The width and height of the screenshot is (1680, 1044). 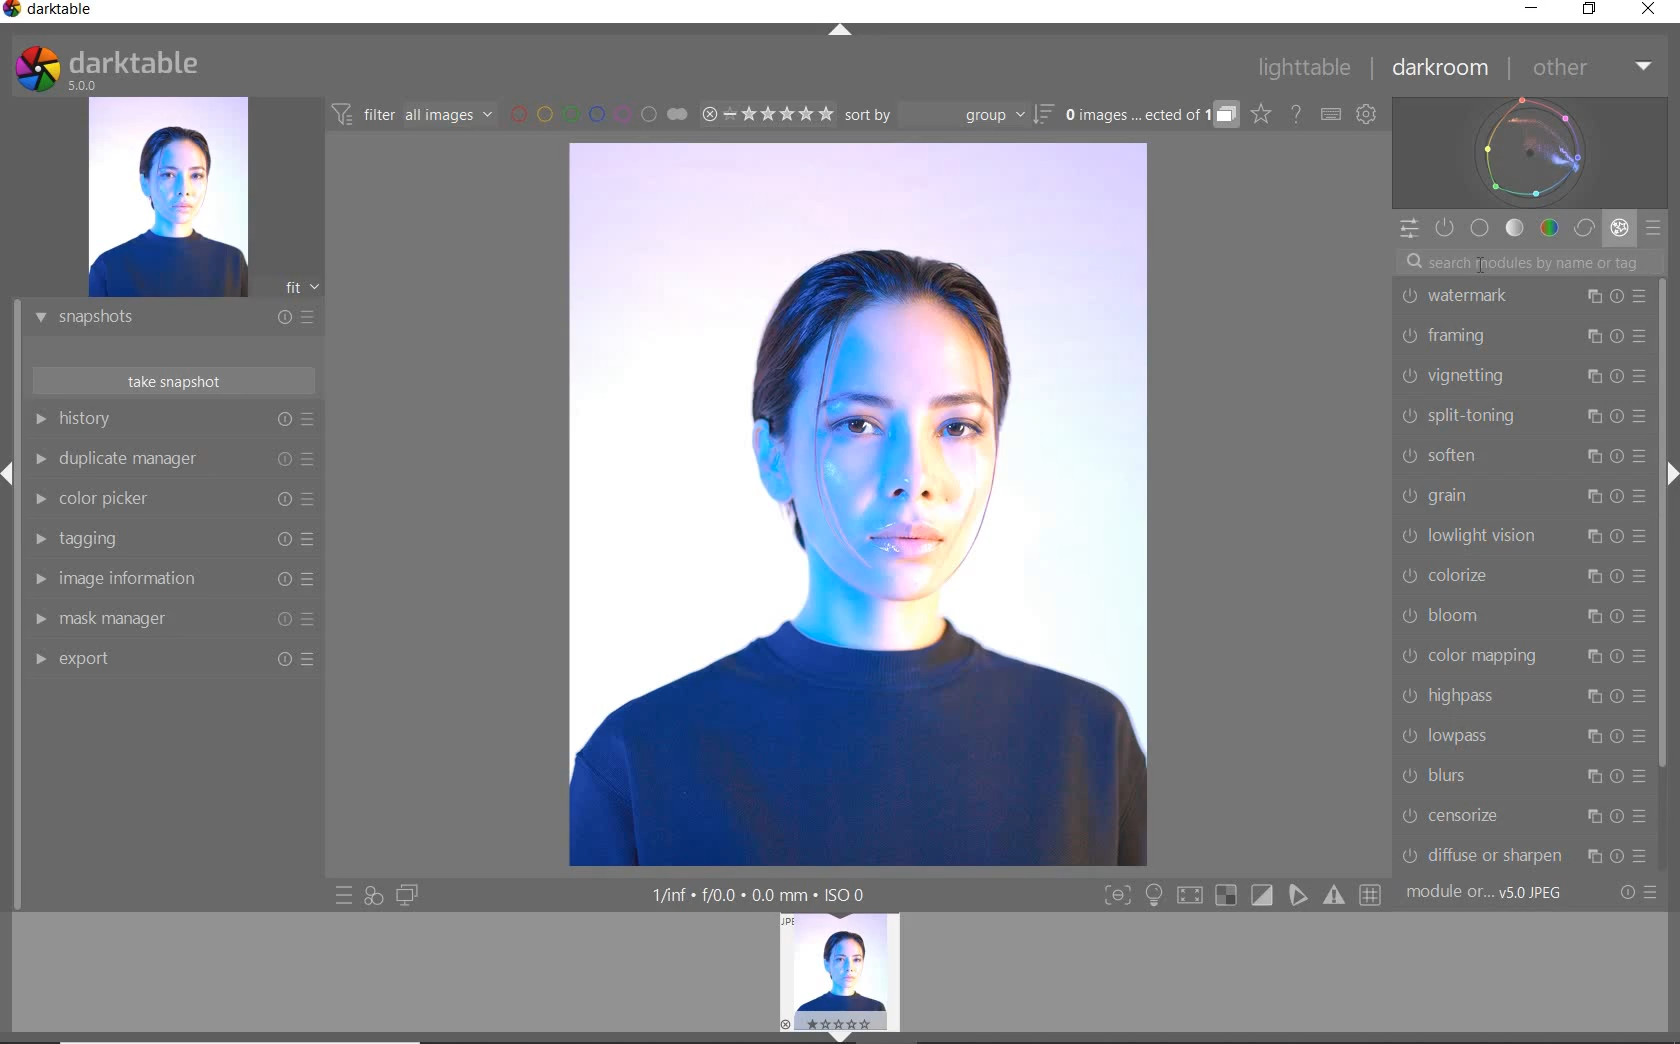 I want to click on WATERMARK, so click(x=1522, y=295).